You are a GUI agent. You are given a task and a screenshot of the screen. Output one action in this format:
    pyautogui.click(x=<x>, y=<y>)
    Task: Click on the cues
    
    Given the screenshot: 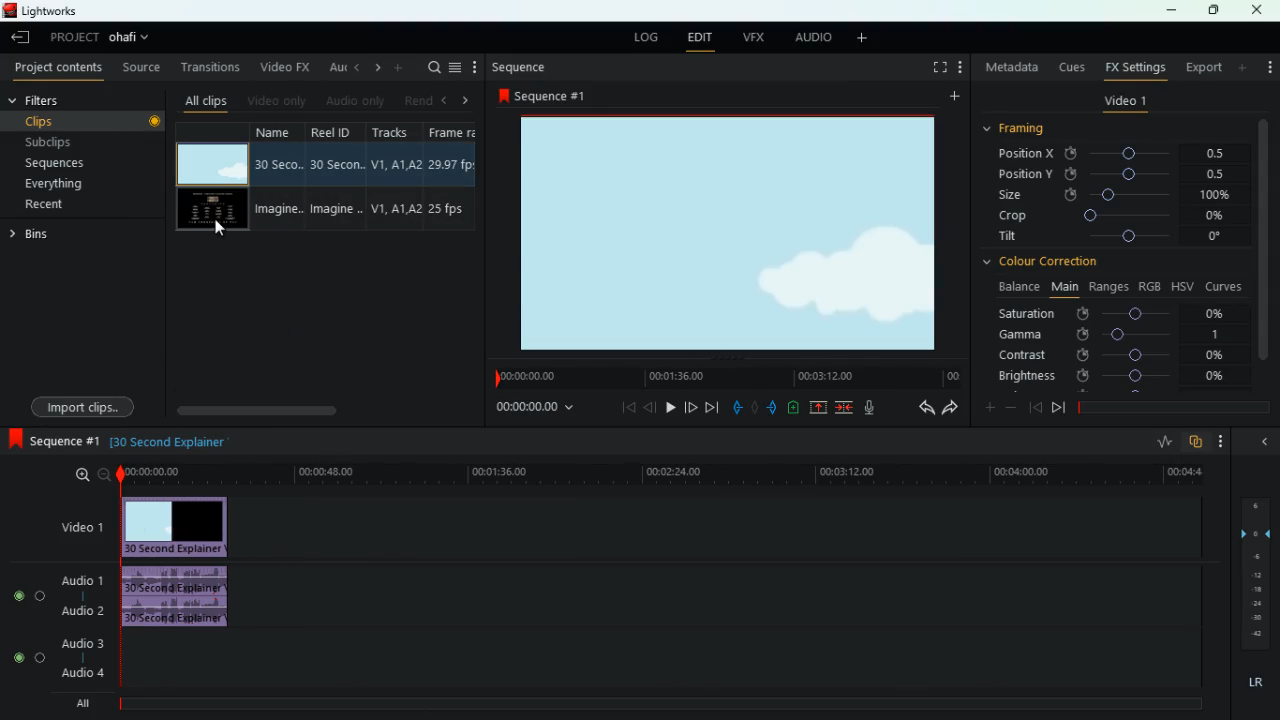 What is the action you would take?
    pyautogui.click(x=1073, y=67)
    